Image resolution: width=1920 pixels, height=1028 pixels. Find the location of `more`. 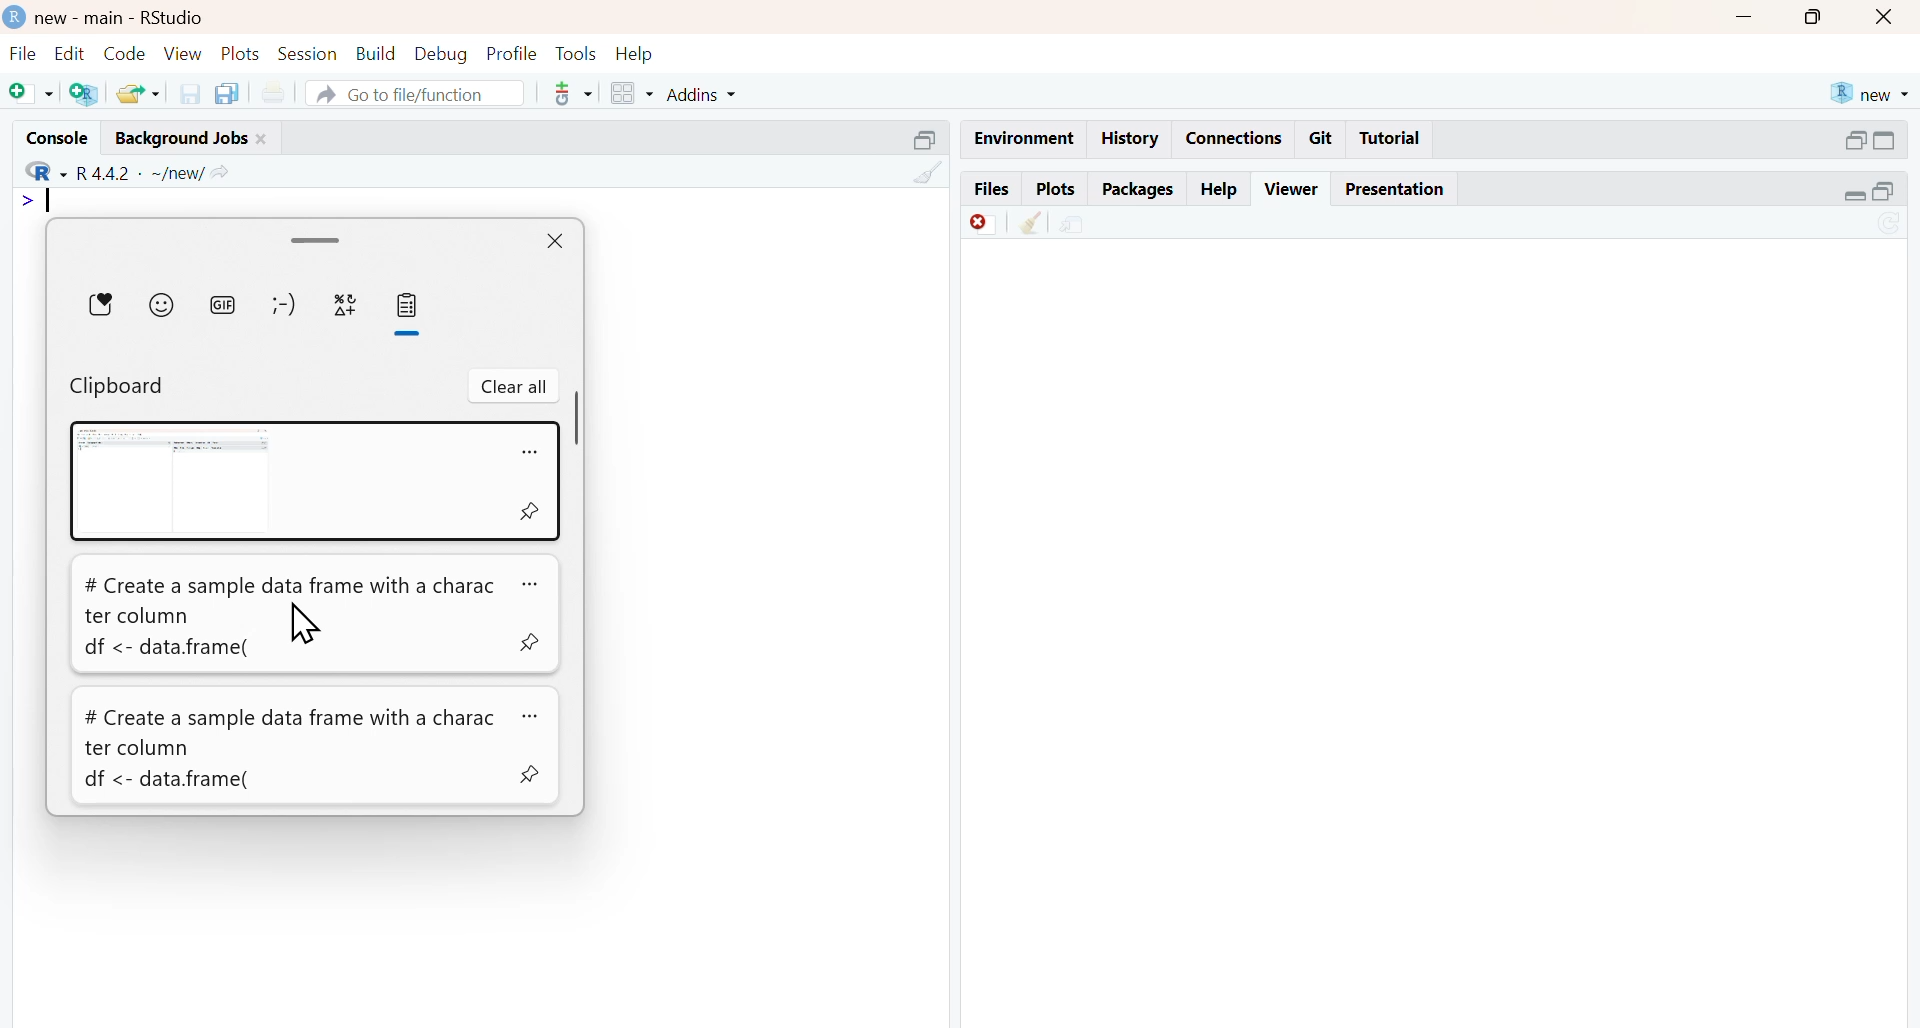

more is located at coordinates (530, 452).